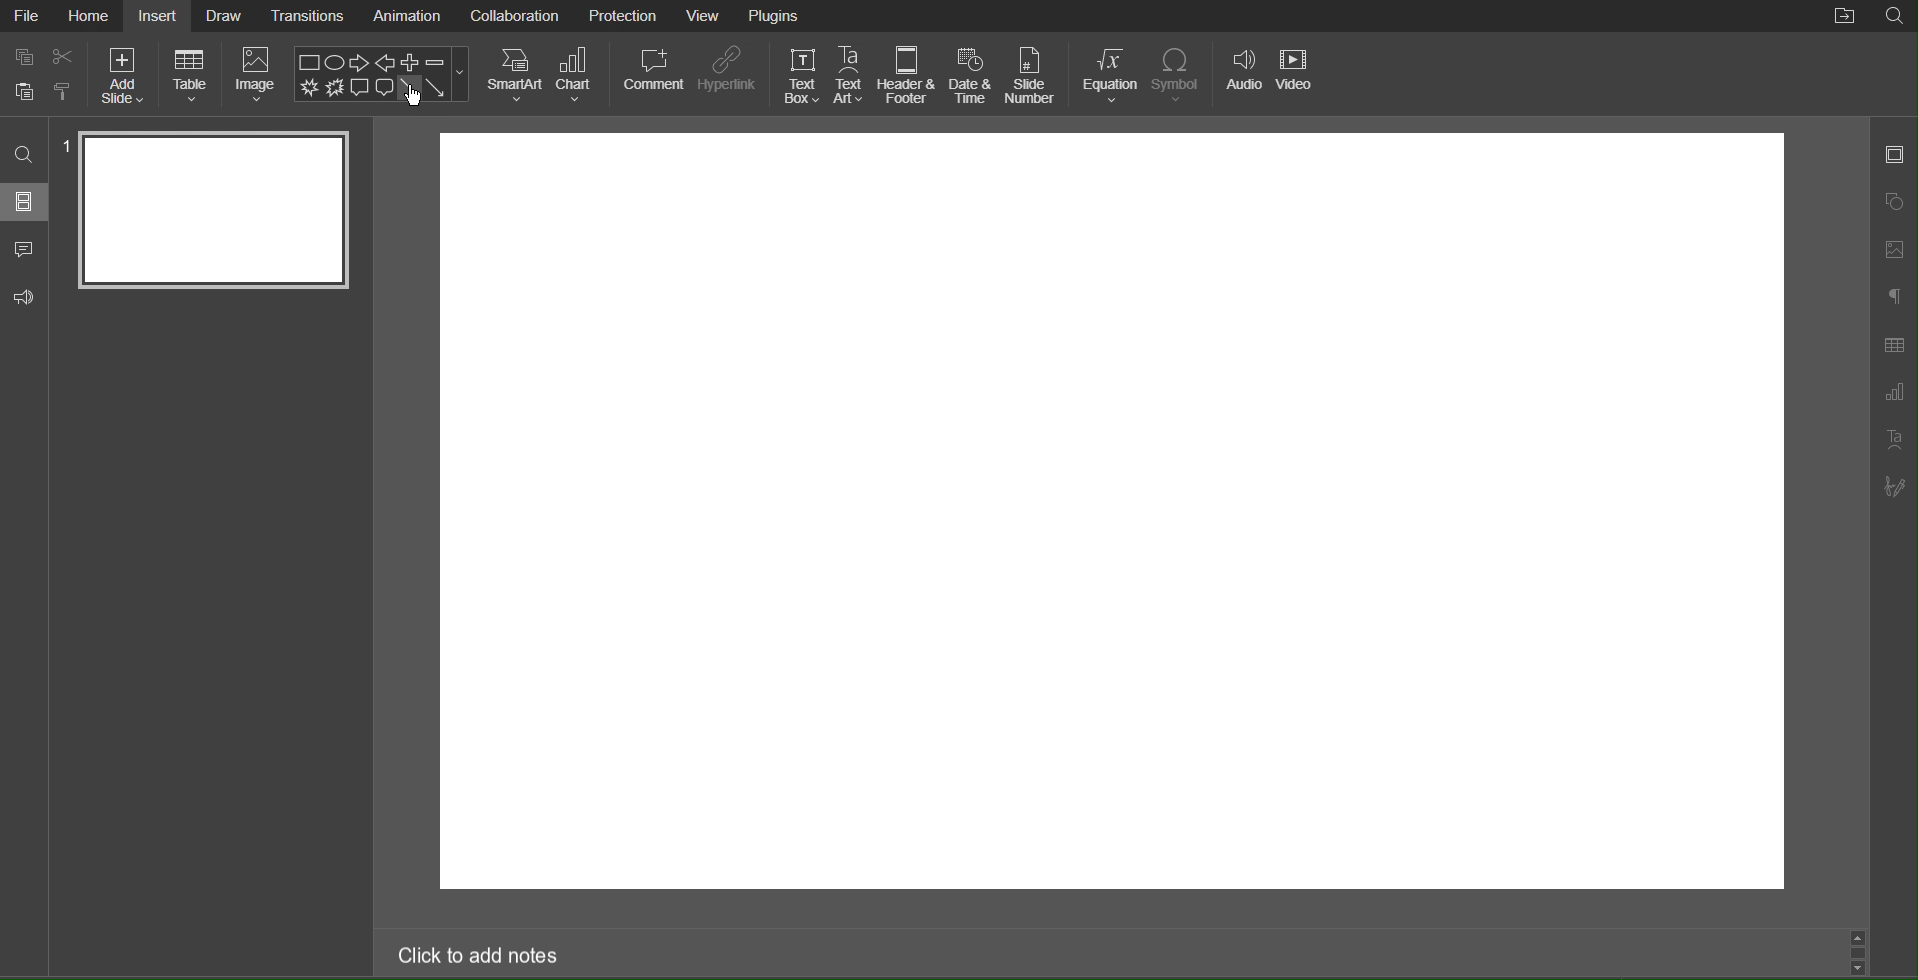 This screenshot has width=1918, height=980. What do you see at coordinates (777, 16) in the screenshot?
I see `Plugins` at bounding box center [777, 16].